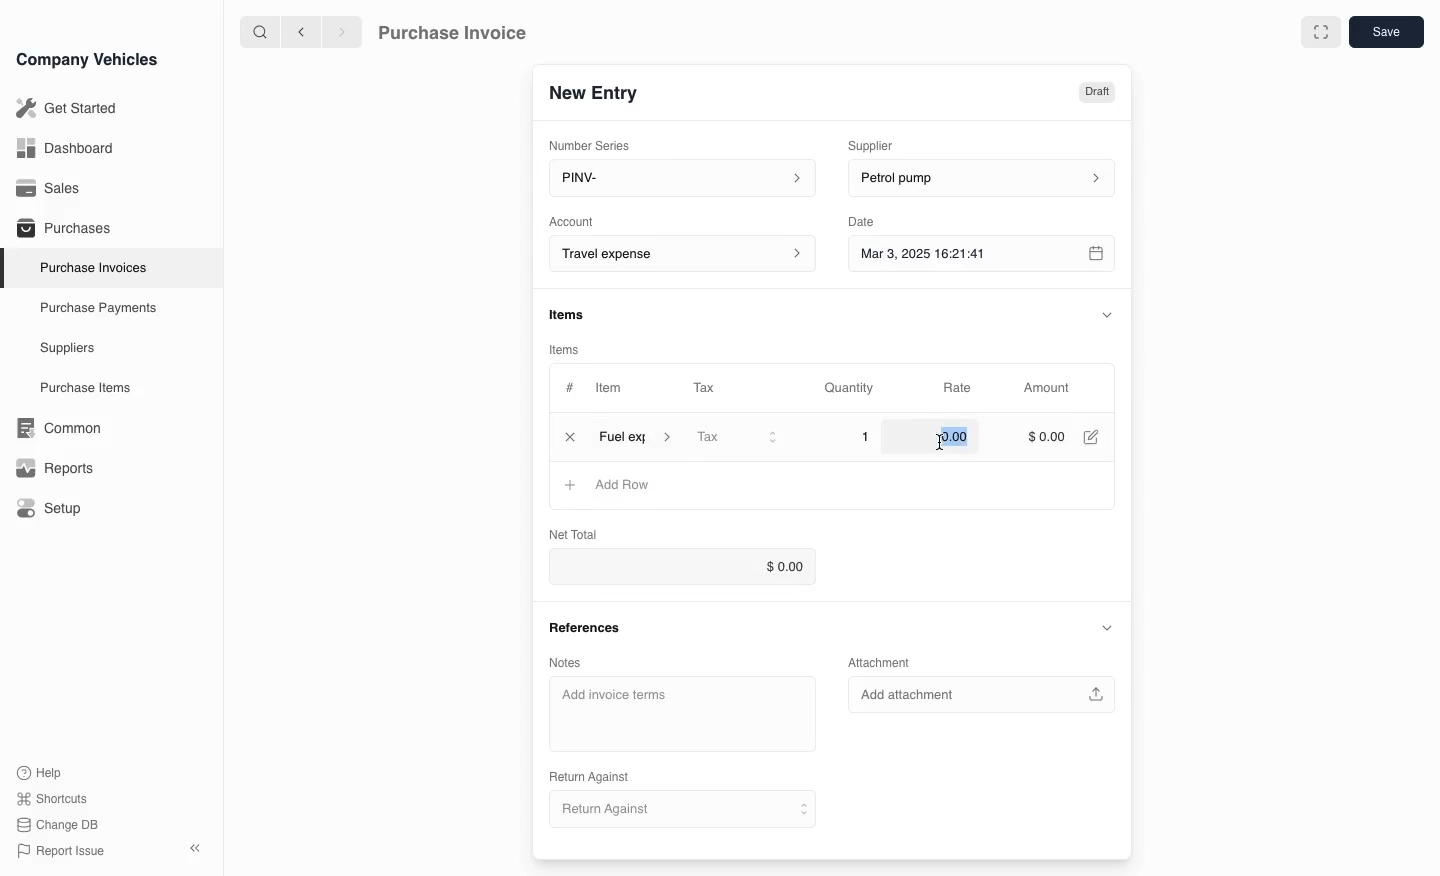 This screenshot has width=1440, height=876. Describe the element at coordinates (1106, 628) in the screenshot. I see `collapse` at that location.